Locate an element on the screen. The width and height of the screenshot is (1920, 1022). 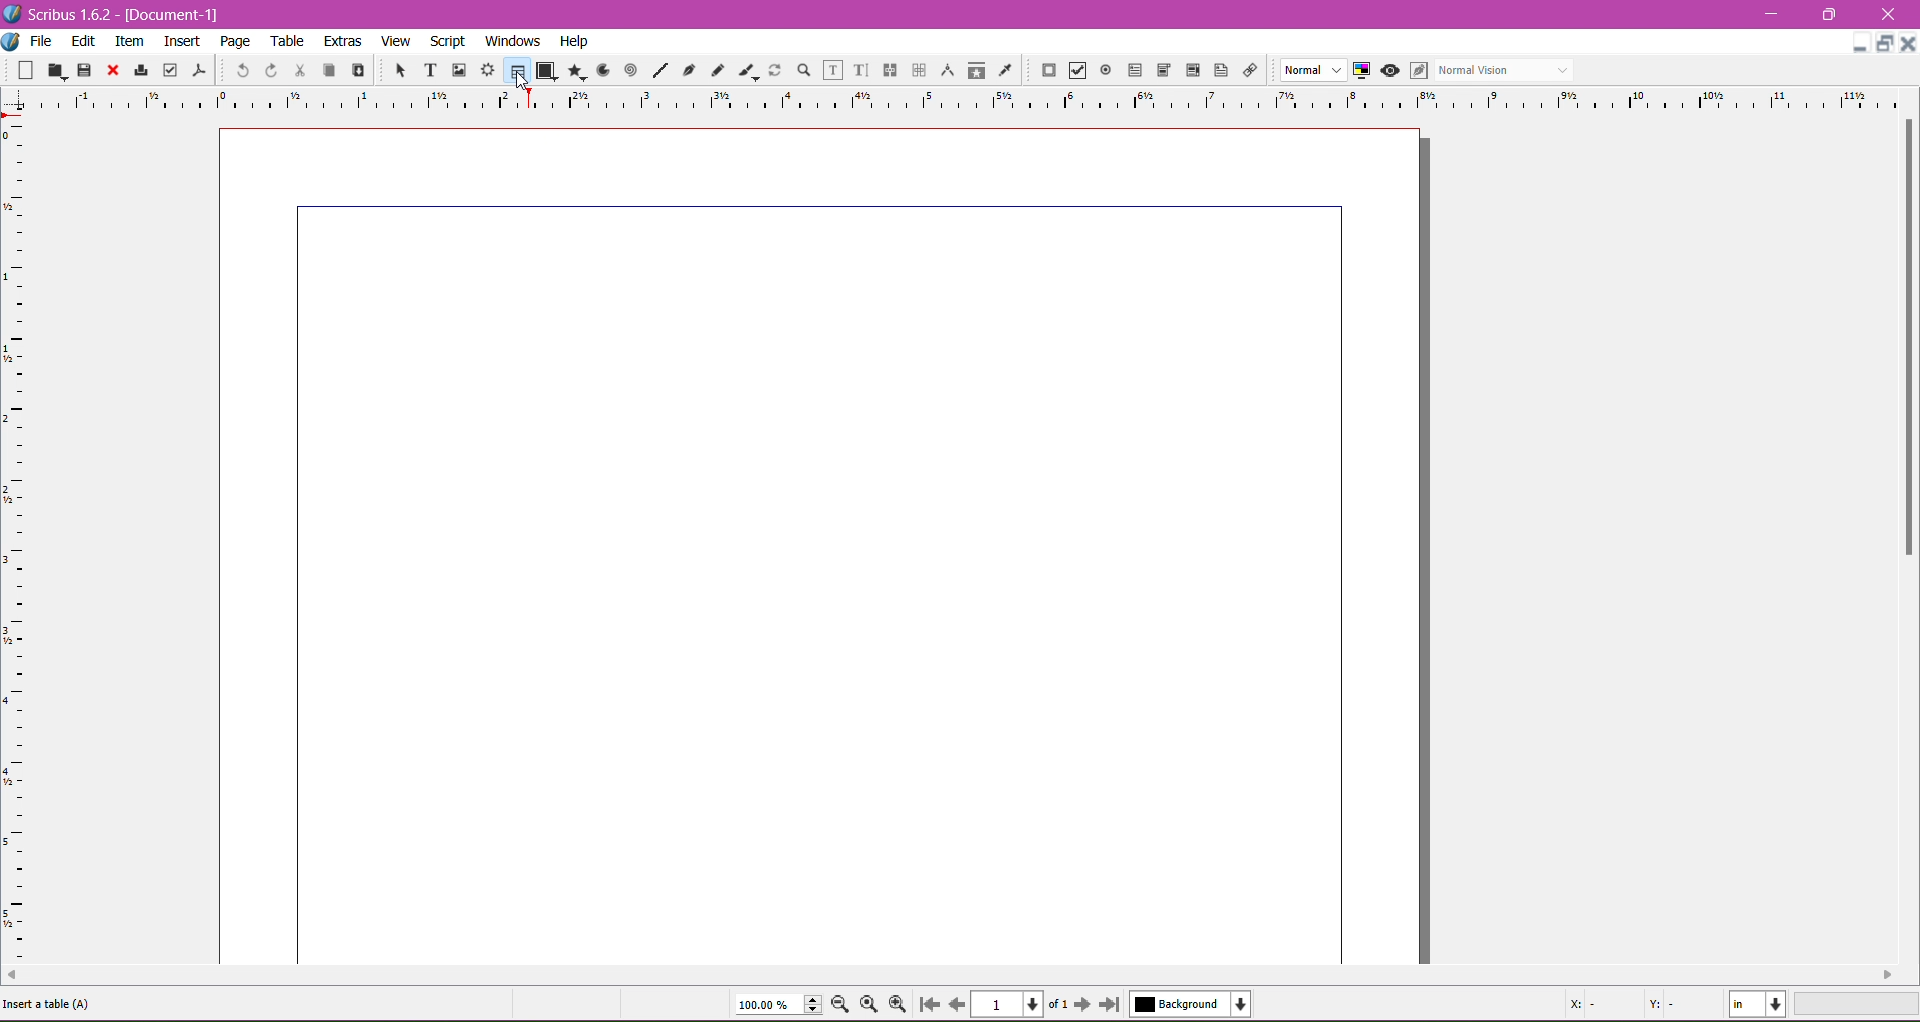
Maximize is located at coordinates (1830, 14).